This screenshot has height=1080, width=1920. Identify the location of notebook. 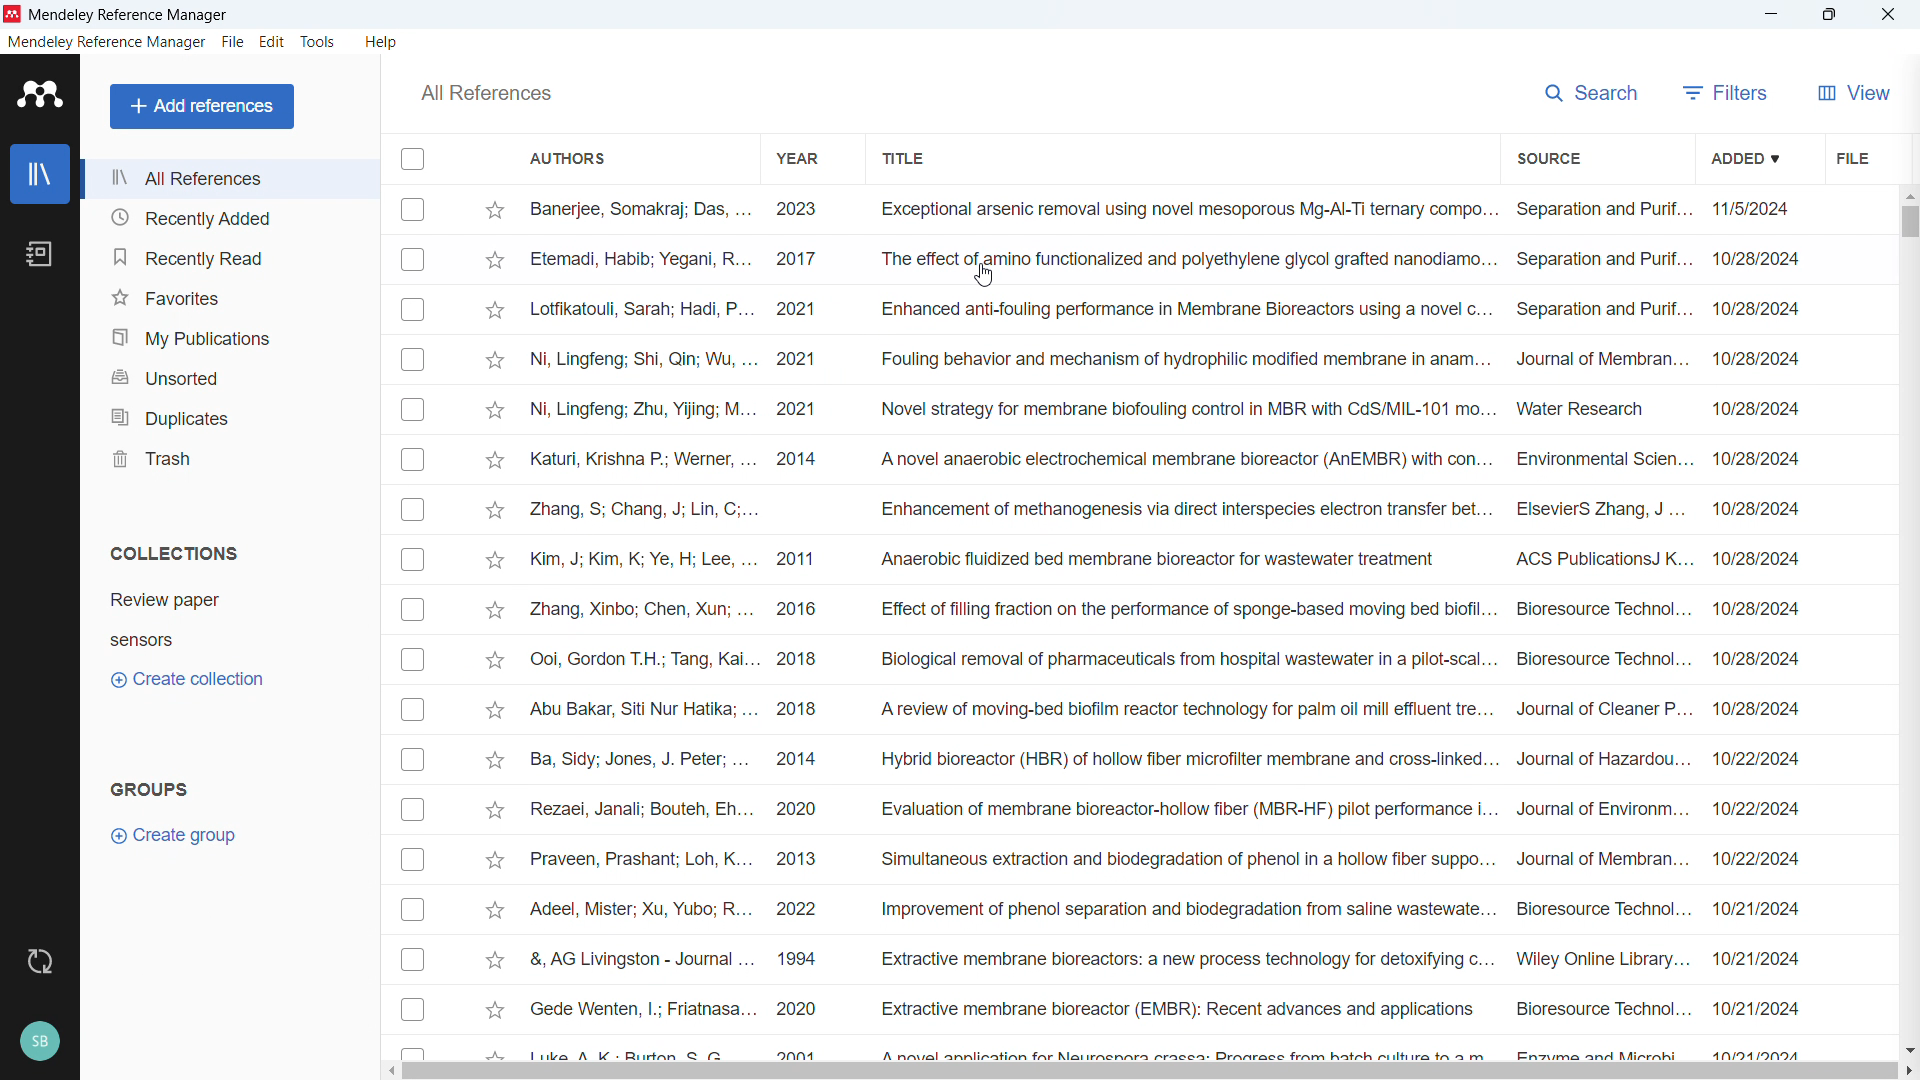
(40, 254).